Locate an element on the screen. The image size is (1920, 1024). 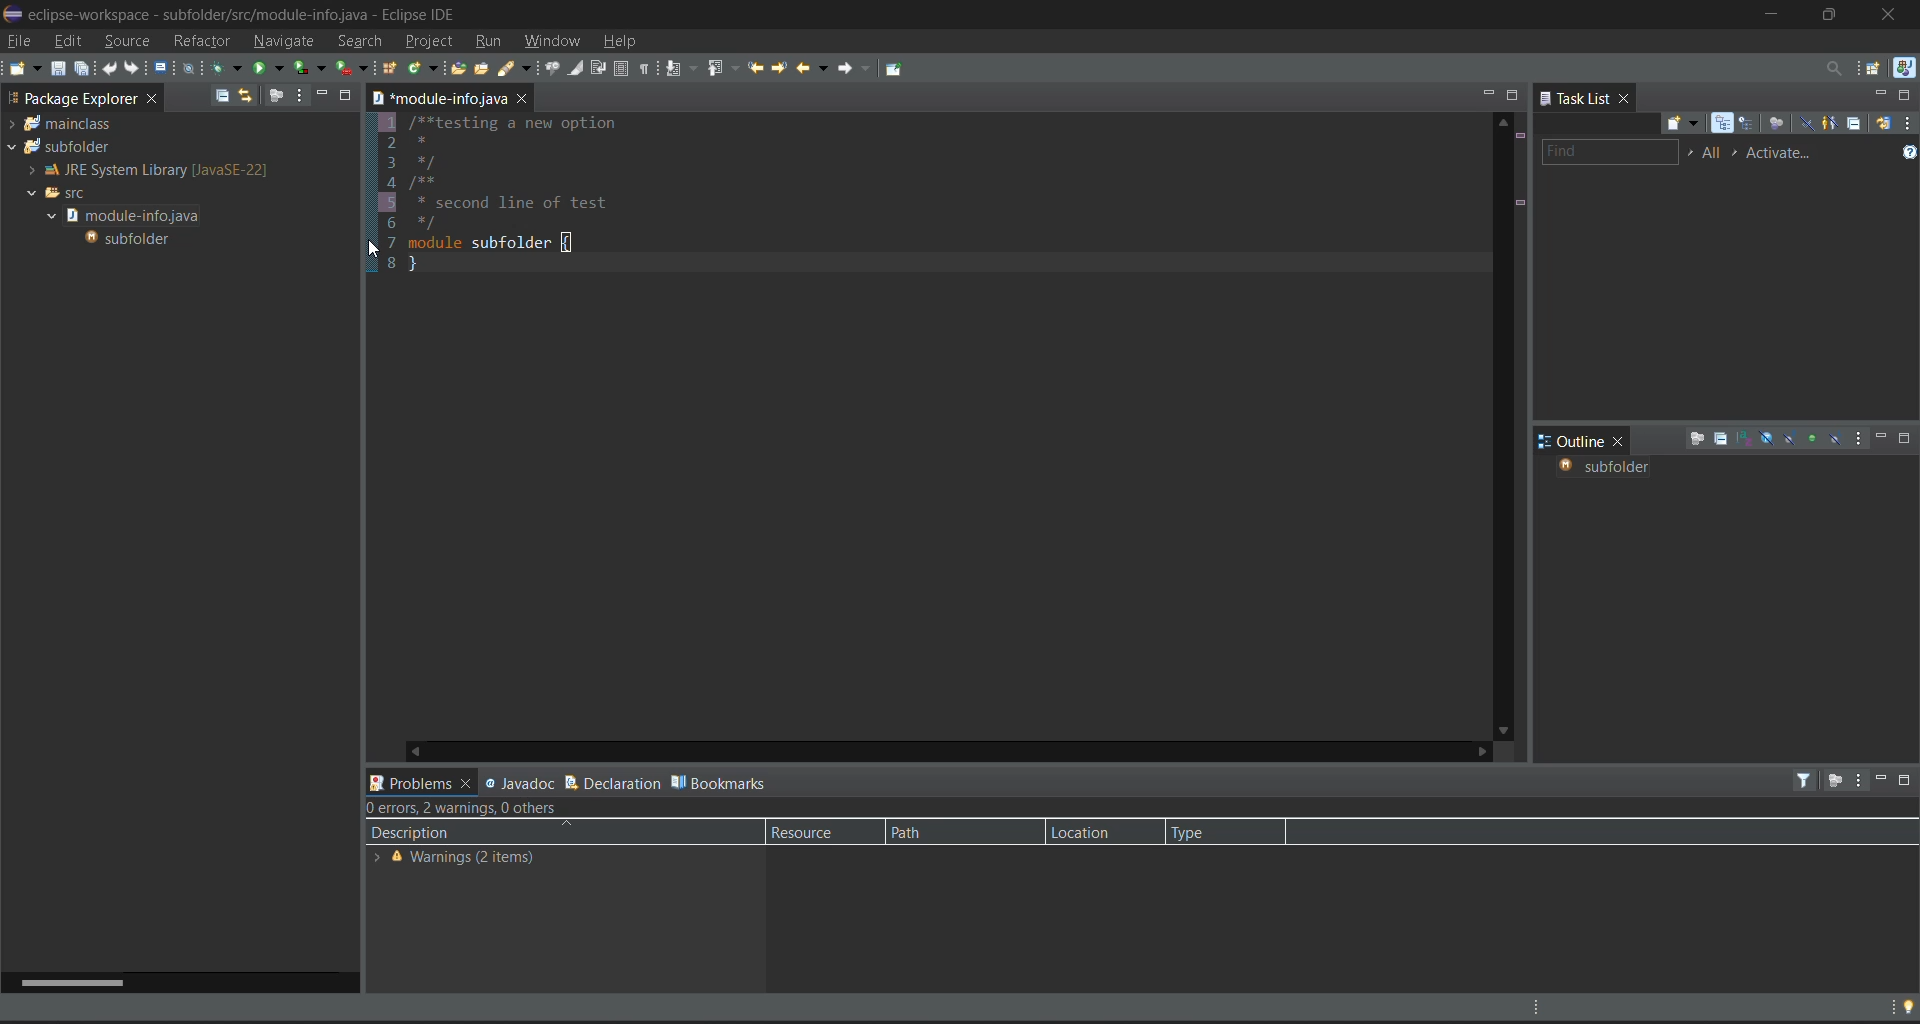
maximize is located at coordinates (346, 94).